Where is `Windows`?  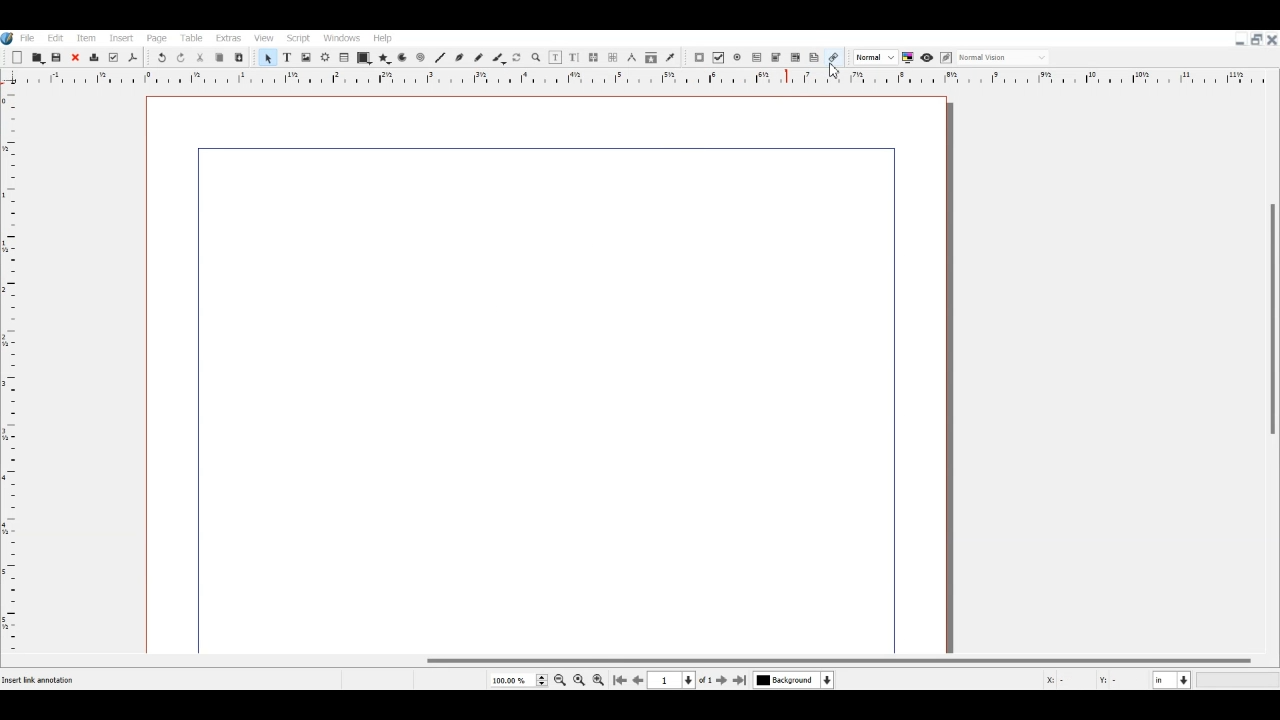 Windows is located at coordinates (343, 37).